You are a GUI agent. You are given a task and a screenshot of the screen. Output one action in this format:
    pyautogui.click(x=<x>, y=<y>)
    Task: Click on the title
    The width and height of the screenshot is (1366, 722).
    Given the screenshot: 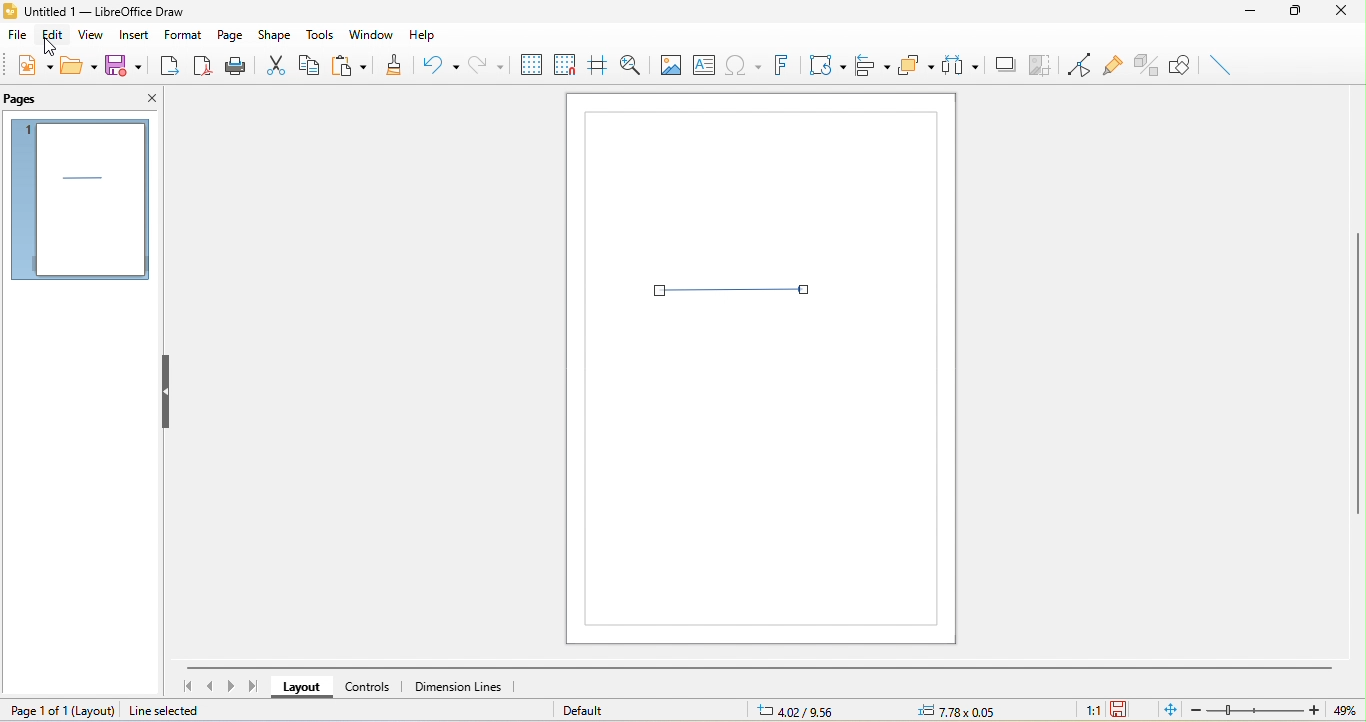 What is the action you would take?
    pyautogui.click(x=94, y=12)
    